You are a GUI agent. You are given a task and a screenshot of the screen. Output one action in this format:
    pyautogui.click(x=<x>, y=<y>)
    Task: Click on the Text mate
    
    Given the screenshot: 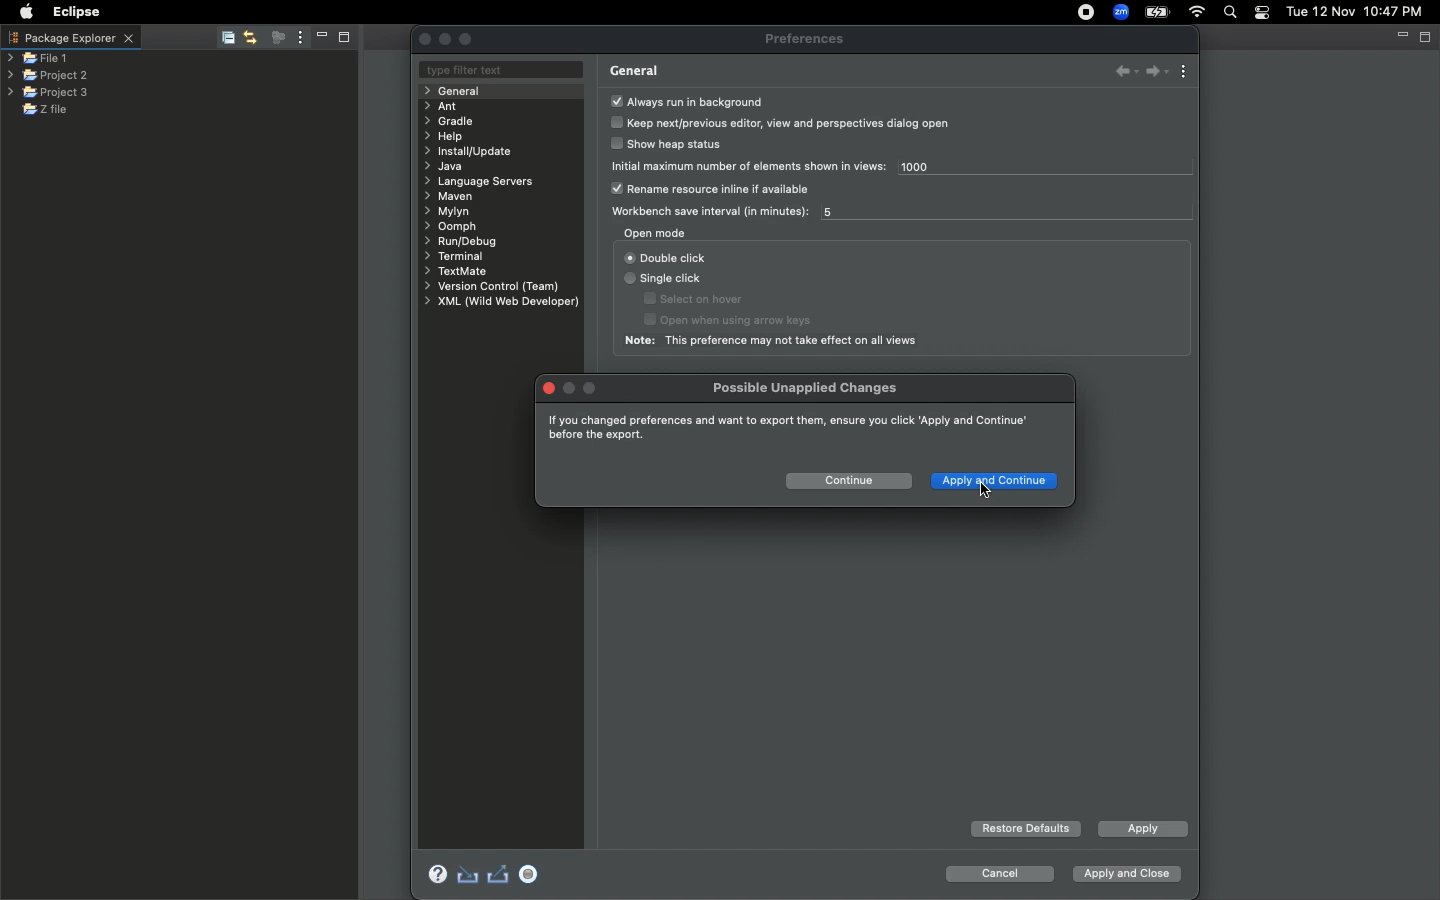 What is the action you would take?
    pyautogui.click(x=458, y=272)
    